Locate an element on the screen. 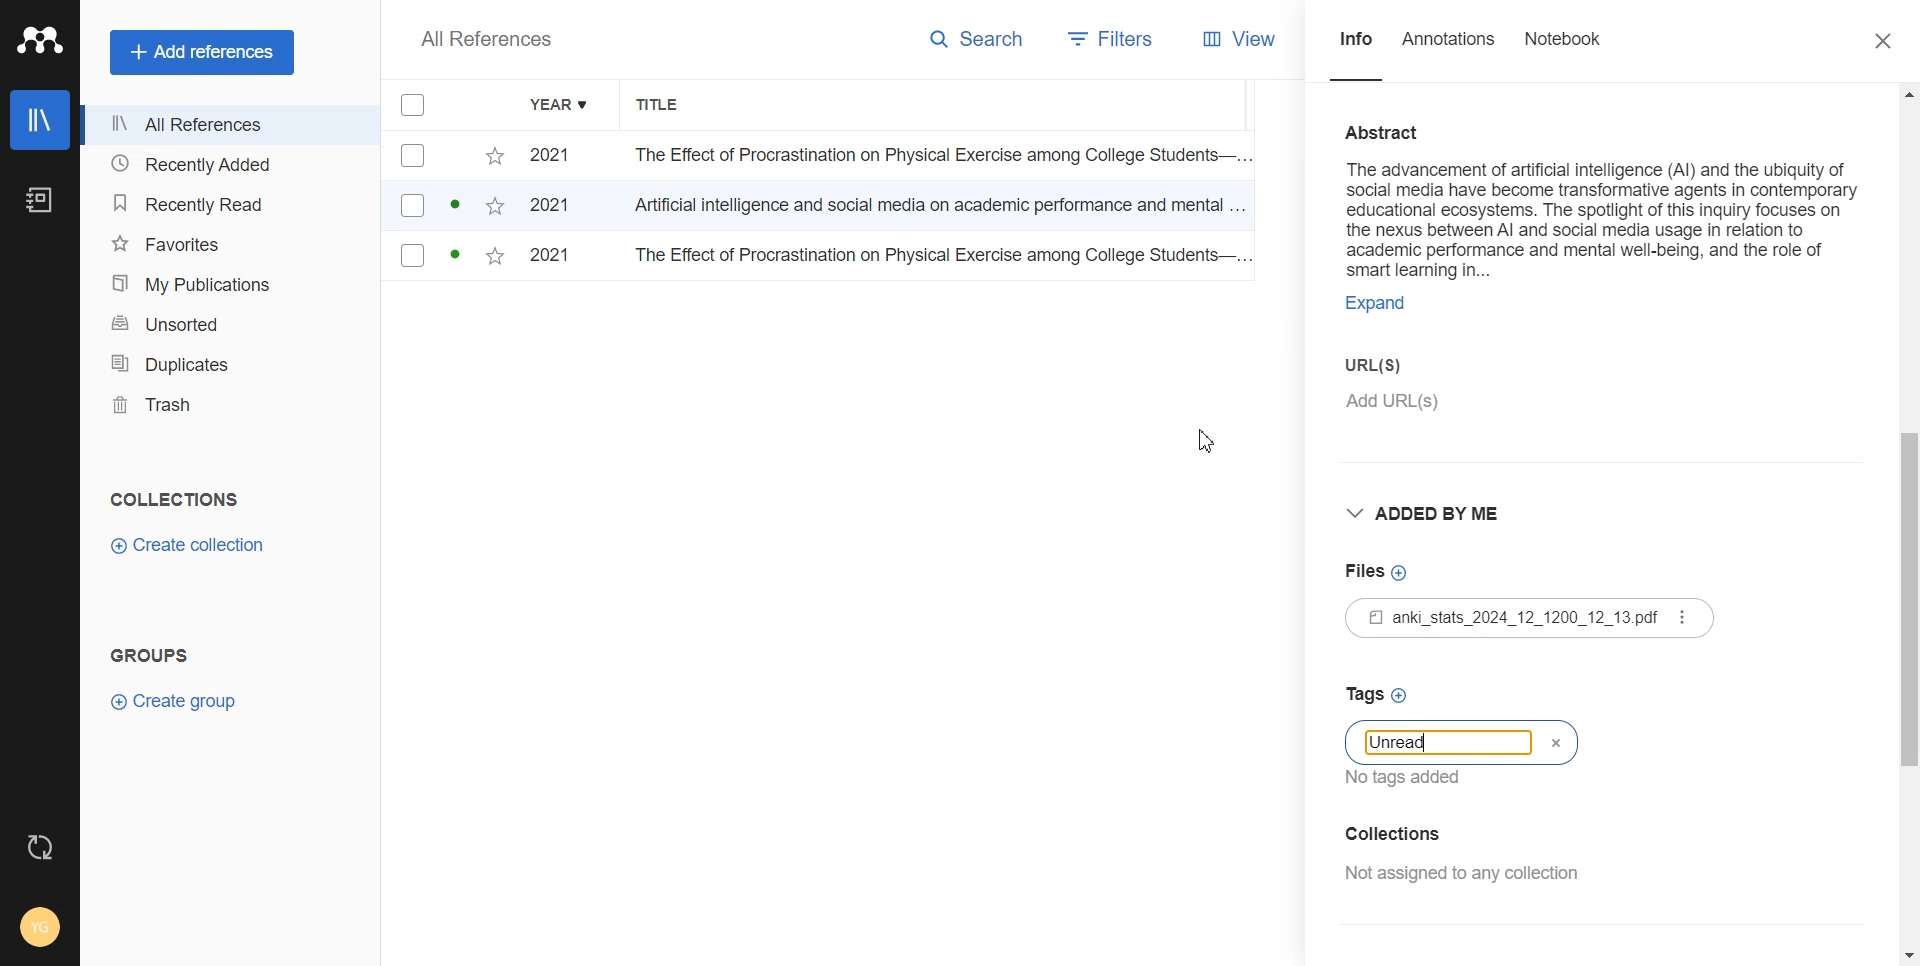 This screenshot has height=966, width=1920. Account is located at coordinates (39, 927).